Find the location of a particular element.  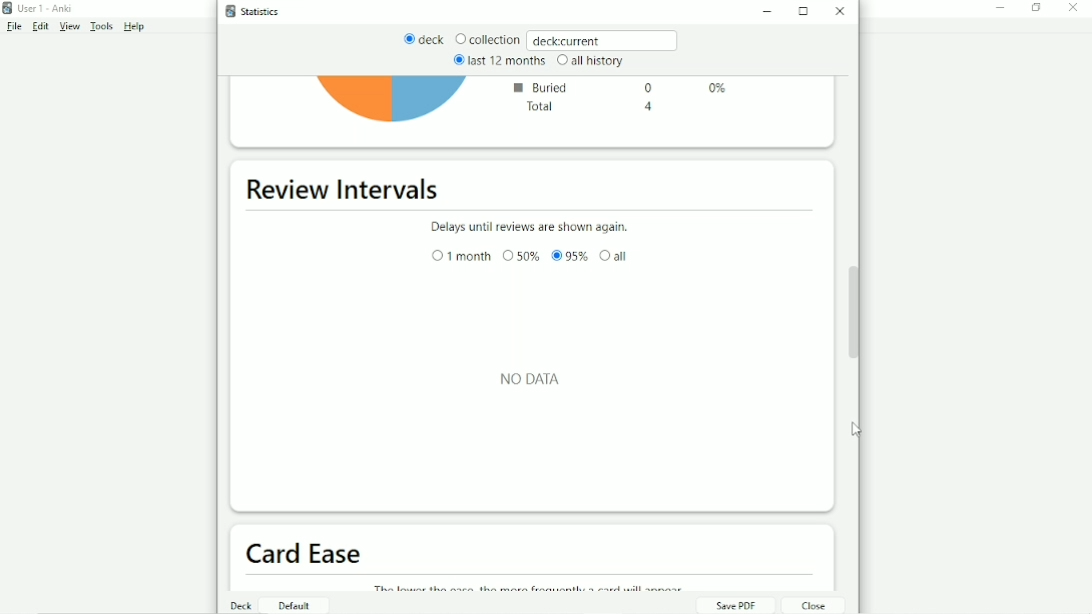

Card Ease is located at coordinates (308, 553).